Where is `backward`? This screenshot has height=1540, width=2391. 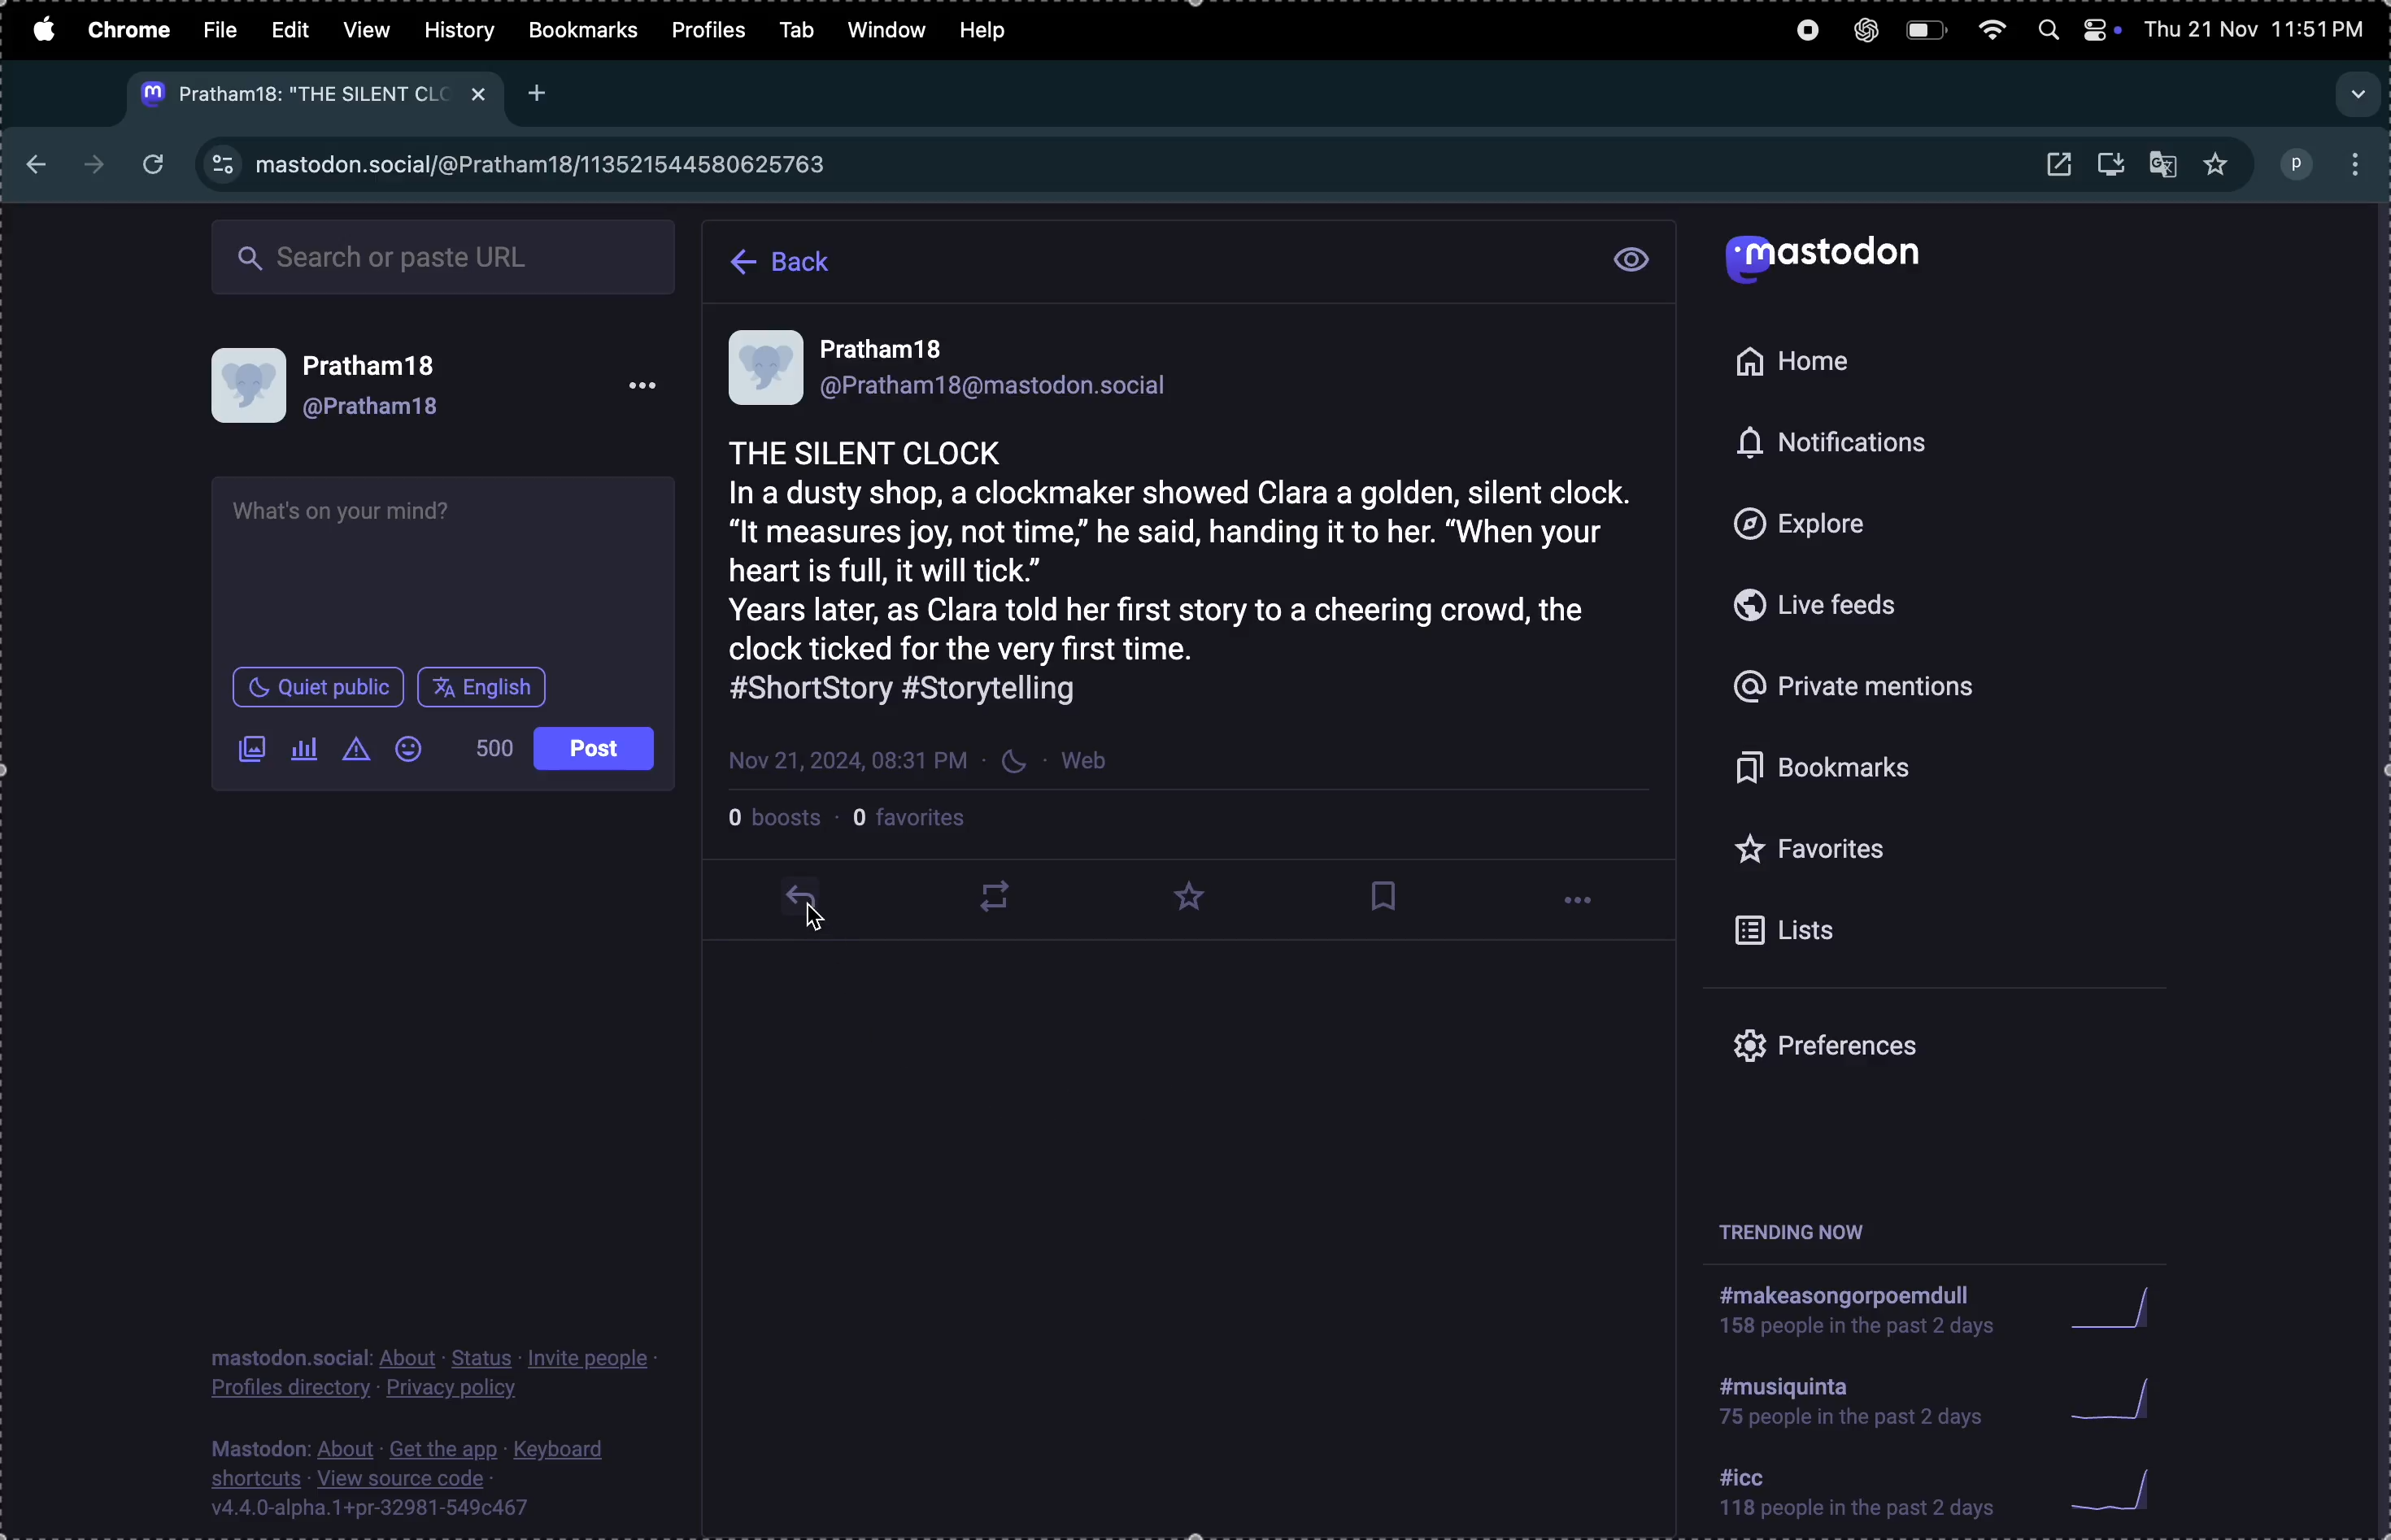
backward is located at coordinates (30, 156).